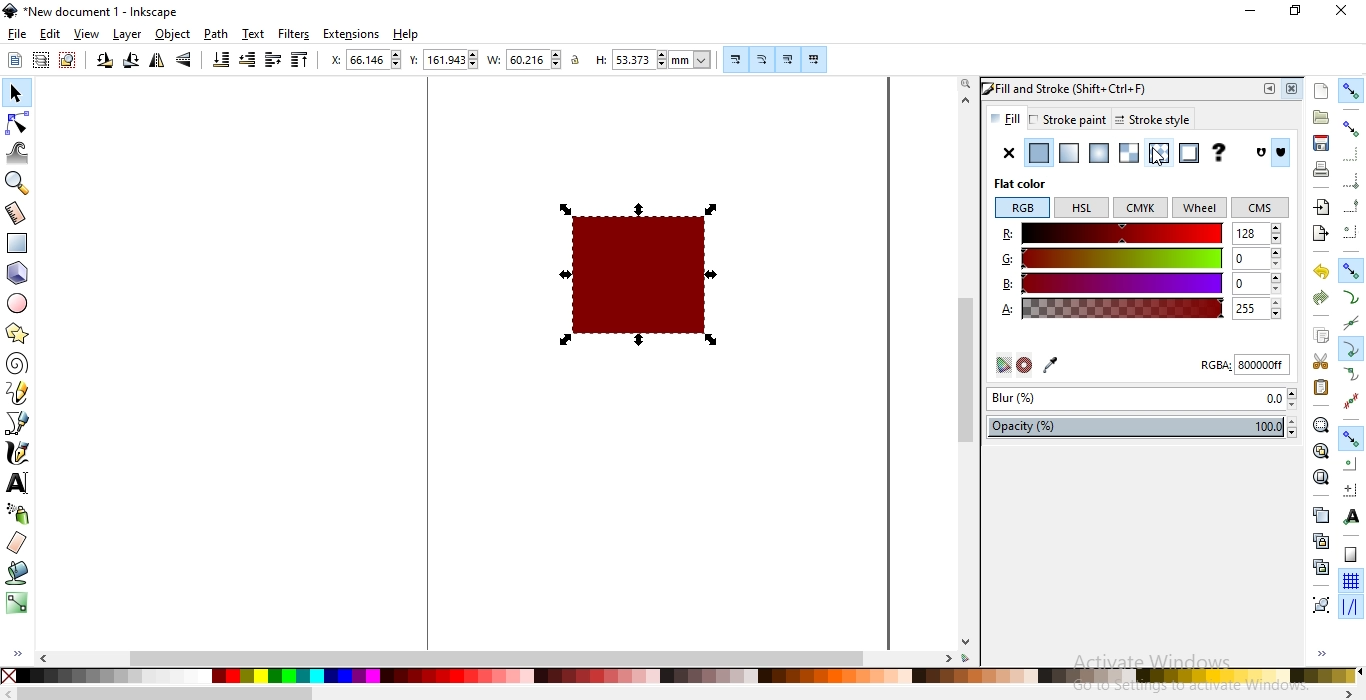 This screenshot has width=1366, height=700. Describe the element at coordinates (295, 34) in the screenshot. I see `filters` at that location.